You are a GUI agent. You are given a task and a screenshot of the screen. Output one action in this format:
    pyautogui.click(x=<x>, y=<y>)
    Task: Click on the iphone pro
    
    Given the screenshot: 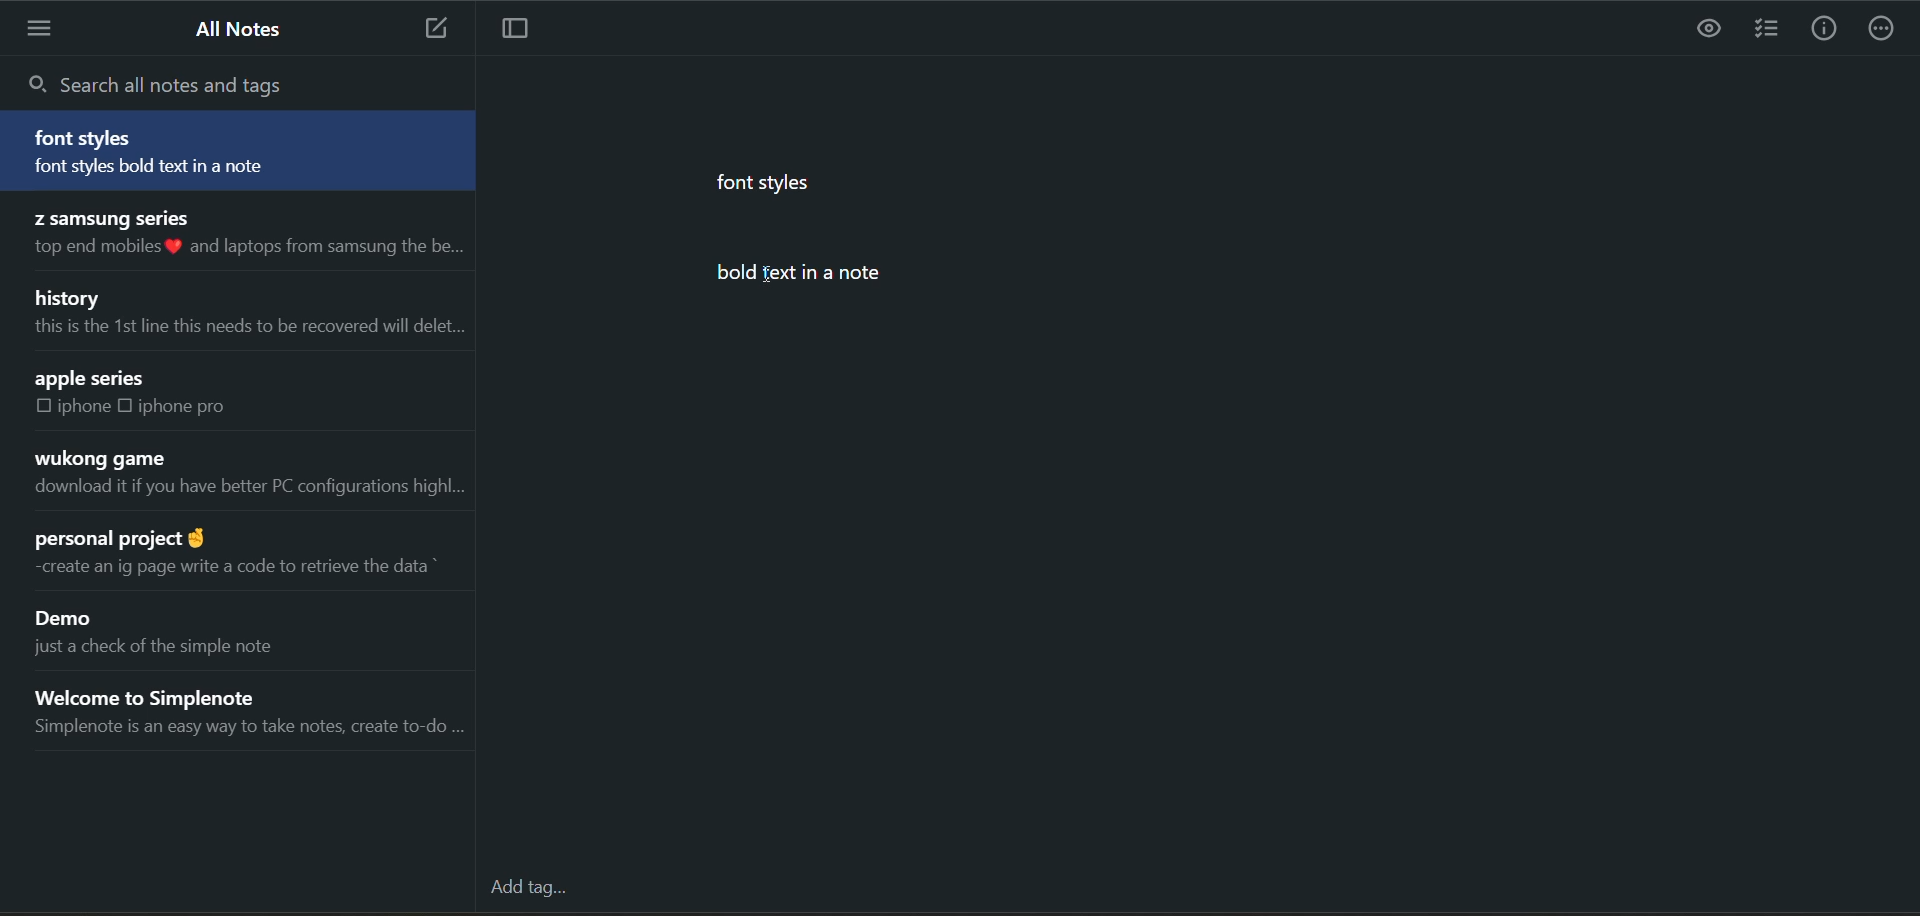 What is the action you would take?
    pyautogui.click(x=184, y=406)
    